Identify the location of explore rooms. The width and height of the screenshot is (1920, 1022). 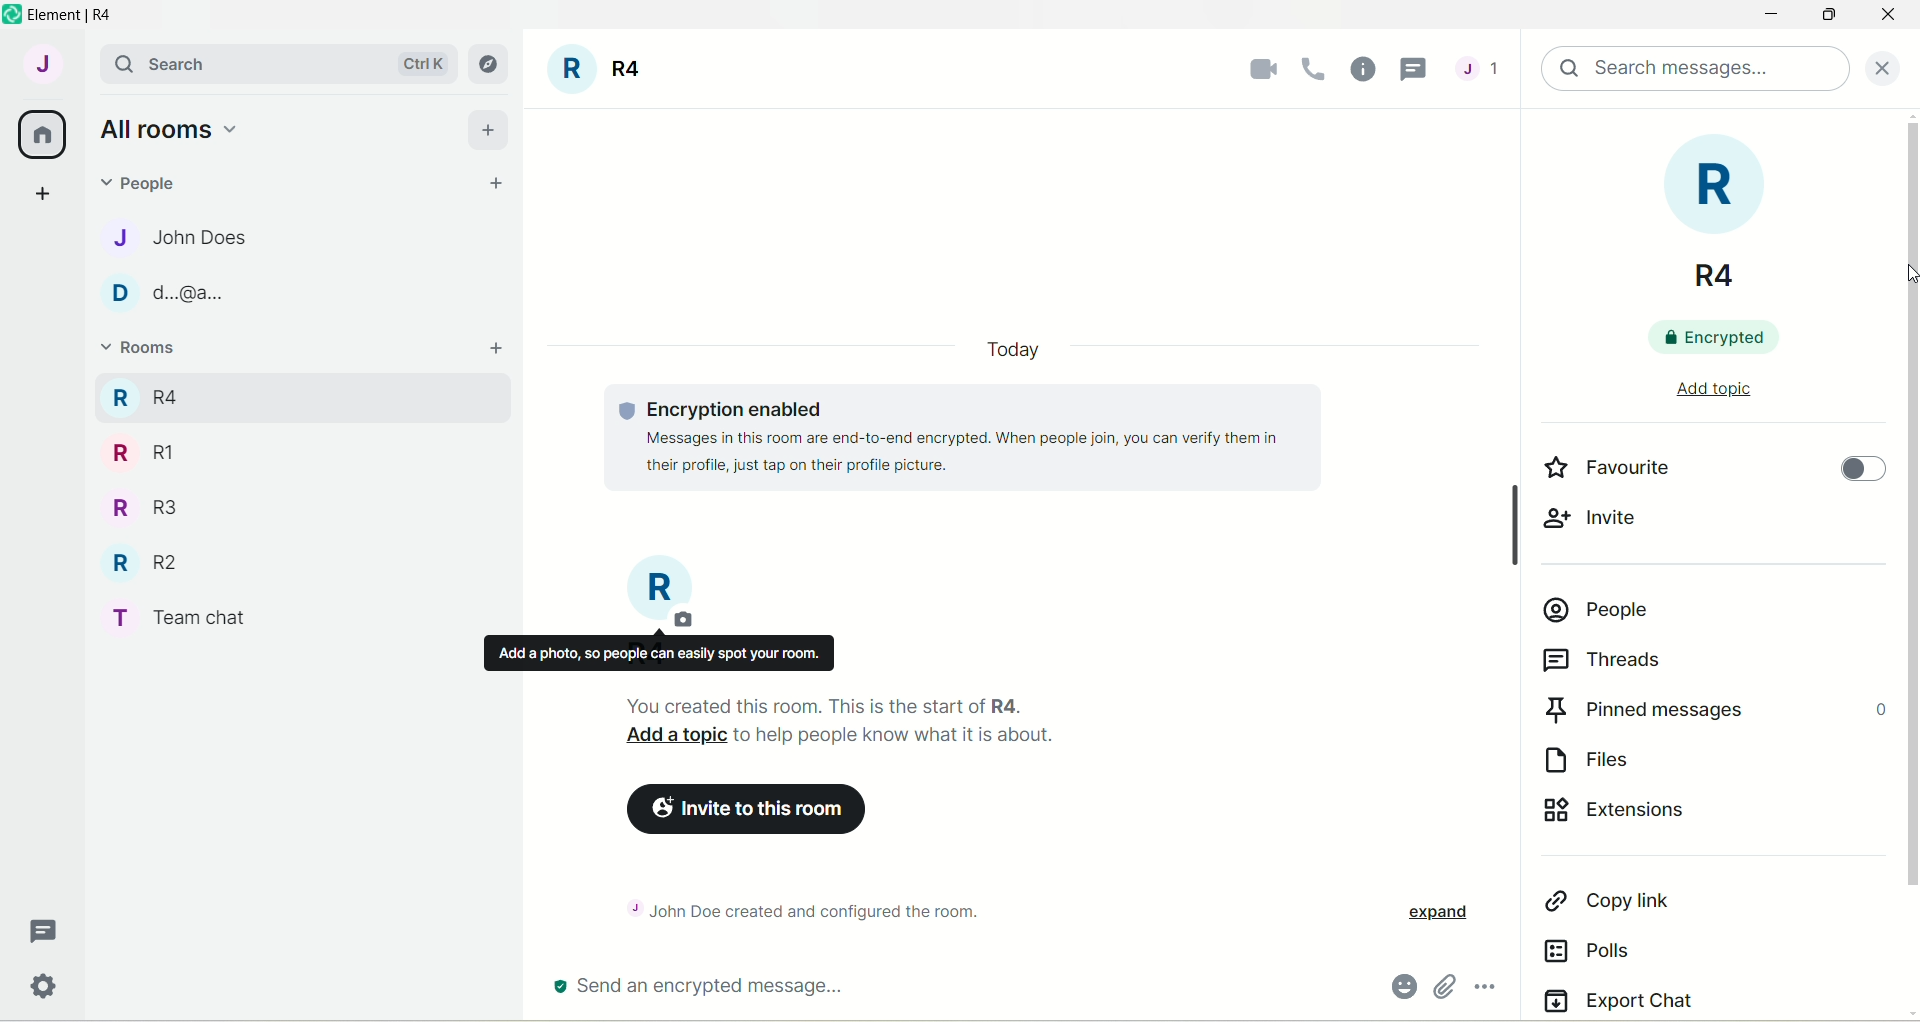
(490, 64).